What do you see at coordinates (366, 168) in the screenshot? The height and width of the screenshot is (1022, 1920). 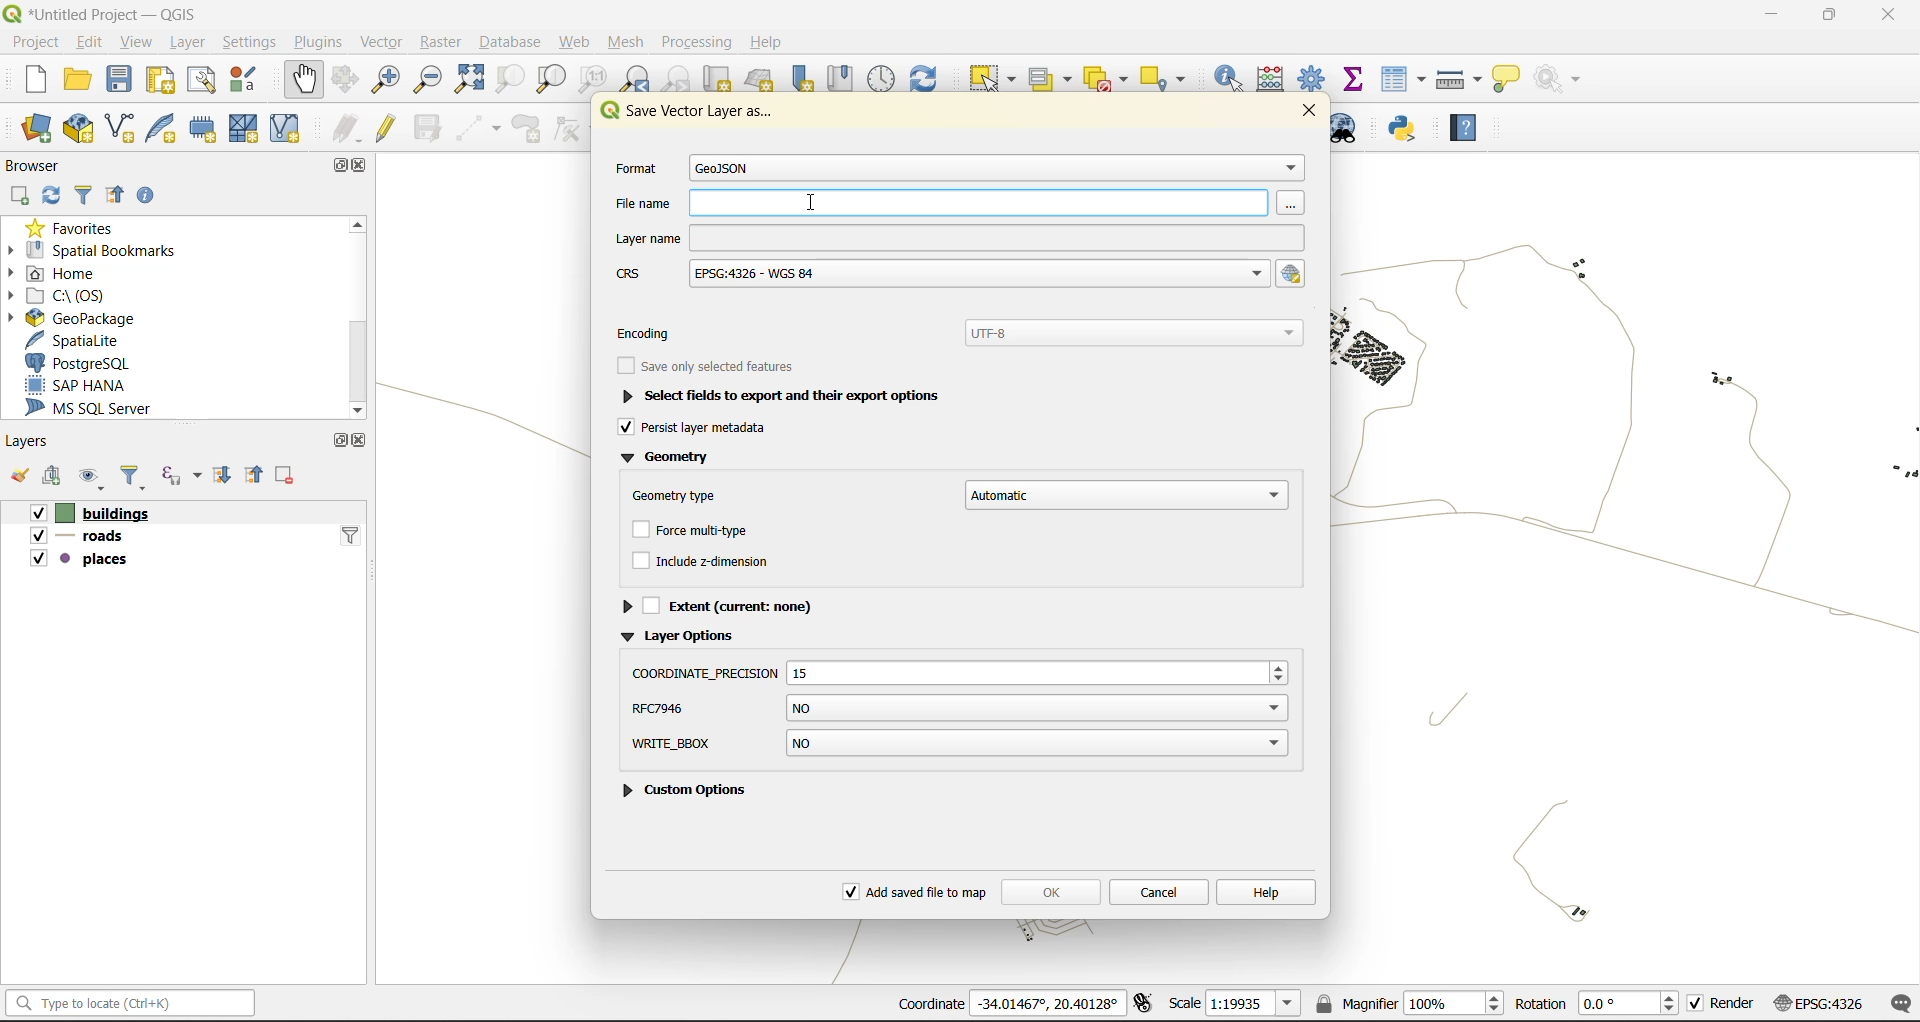 I see `close` at bounding box center [366, 168].